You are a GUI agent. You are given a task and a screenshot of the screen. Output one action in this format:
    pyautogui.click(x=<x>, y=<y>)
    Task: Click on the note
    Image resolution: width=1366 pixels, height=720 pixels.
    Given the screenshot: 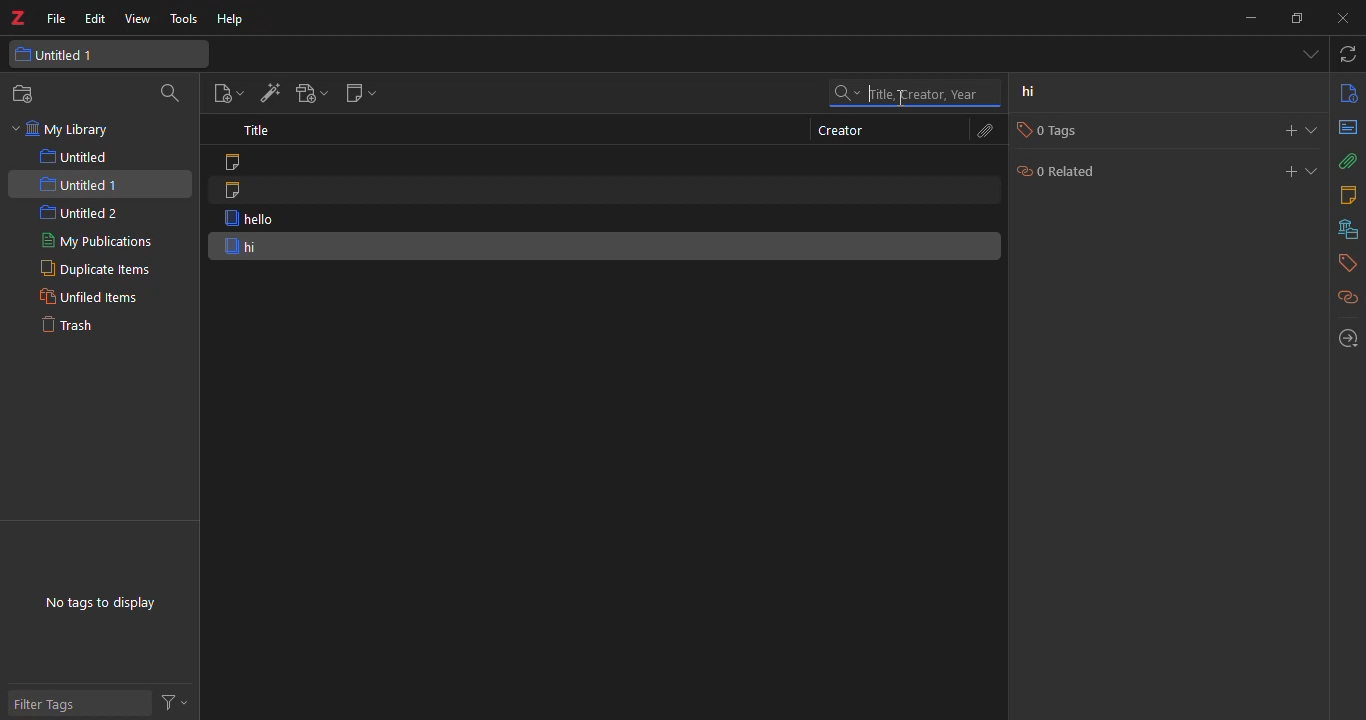 What is the action you would take?
    pyautogui.click(x=235, y=162)
    